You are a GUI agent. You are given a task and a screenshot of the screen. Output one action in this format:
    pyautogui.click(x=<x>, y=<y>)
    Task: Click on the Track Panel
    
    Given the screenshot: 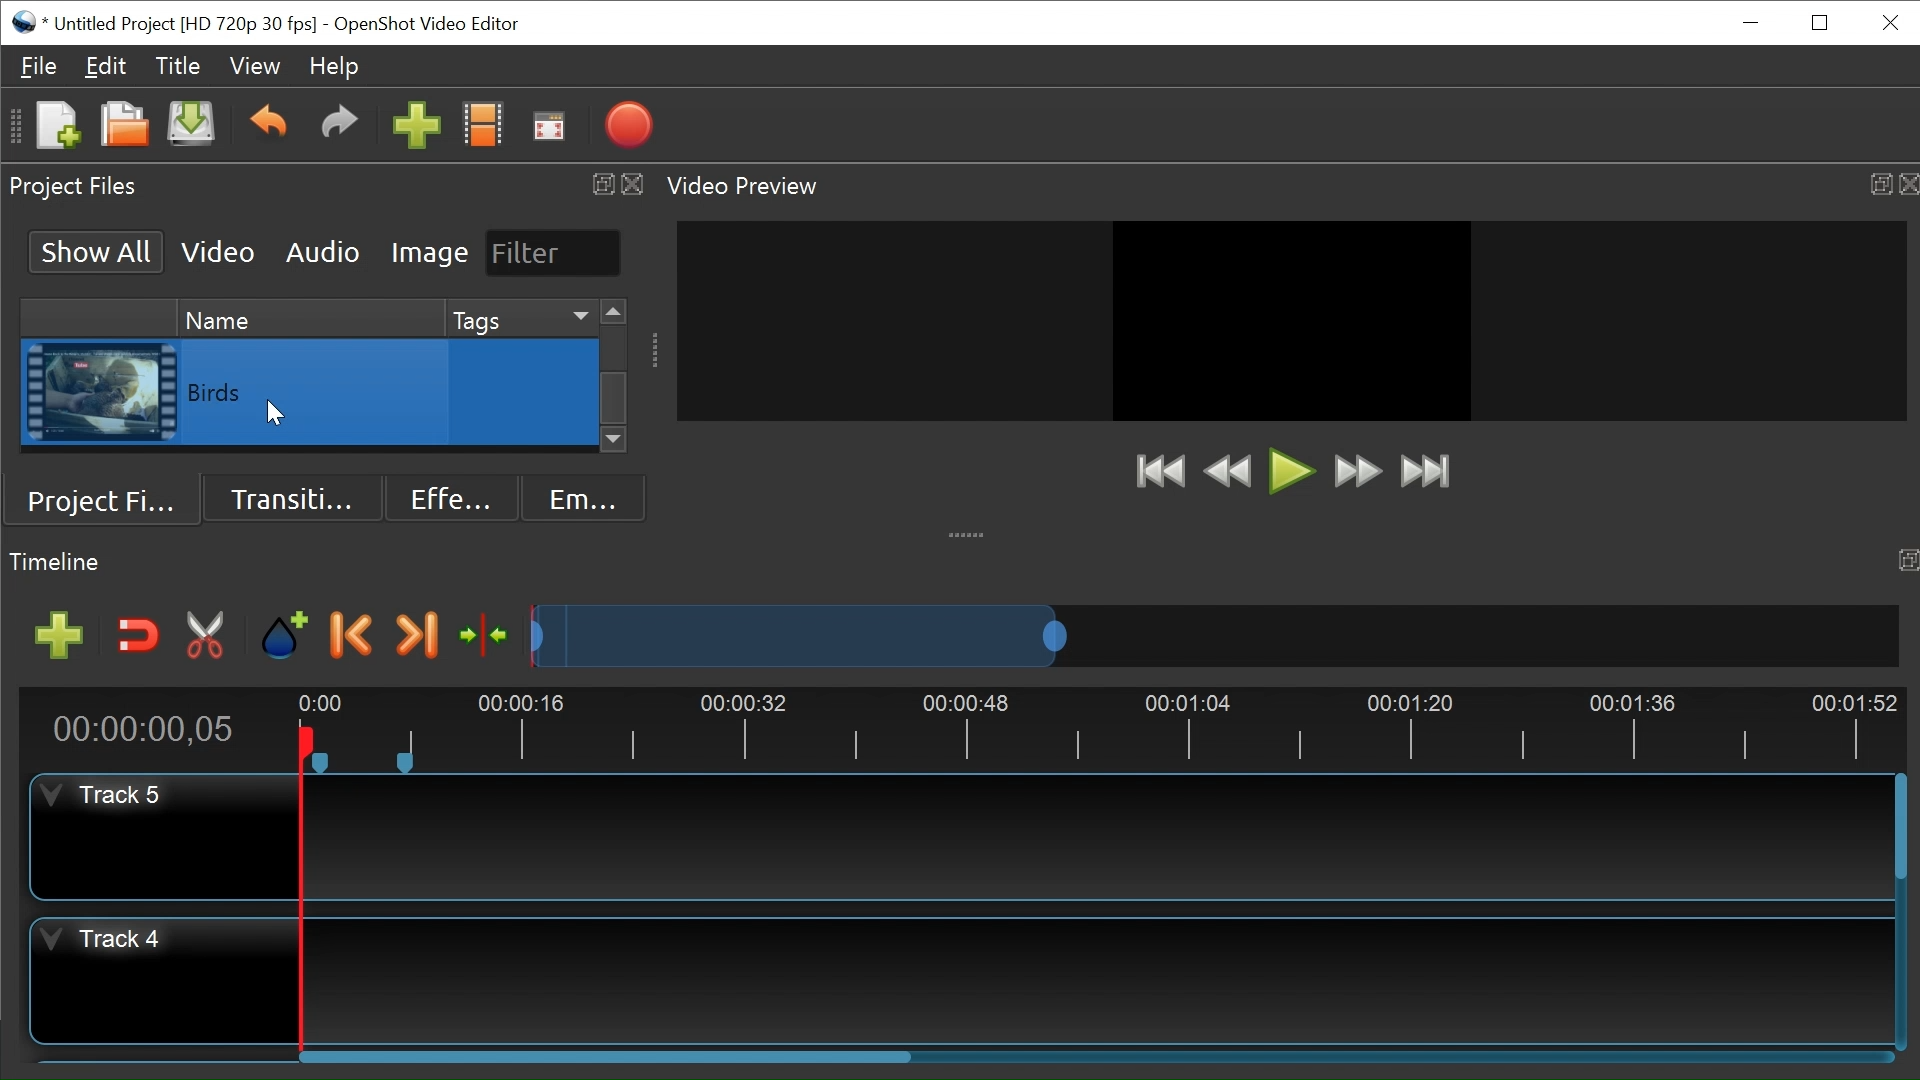 What is the action you would take?
    pyautogui.click(x=1099, y=977)
    